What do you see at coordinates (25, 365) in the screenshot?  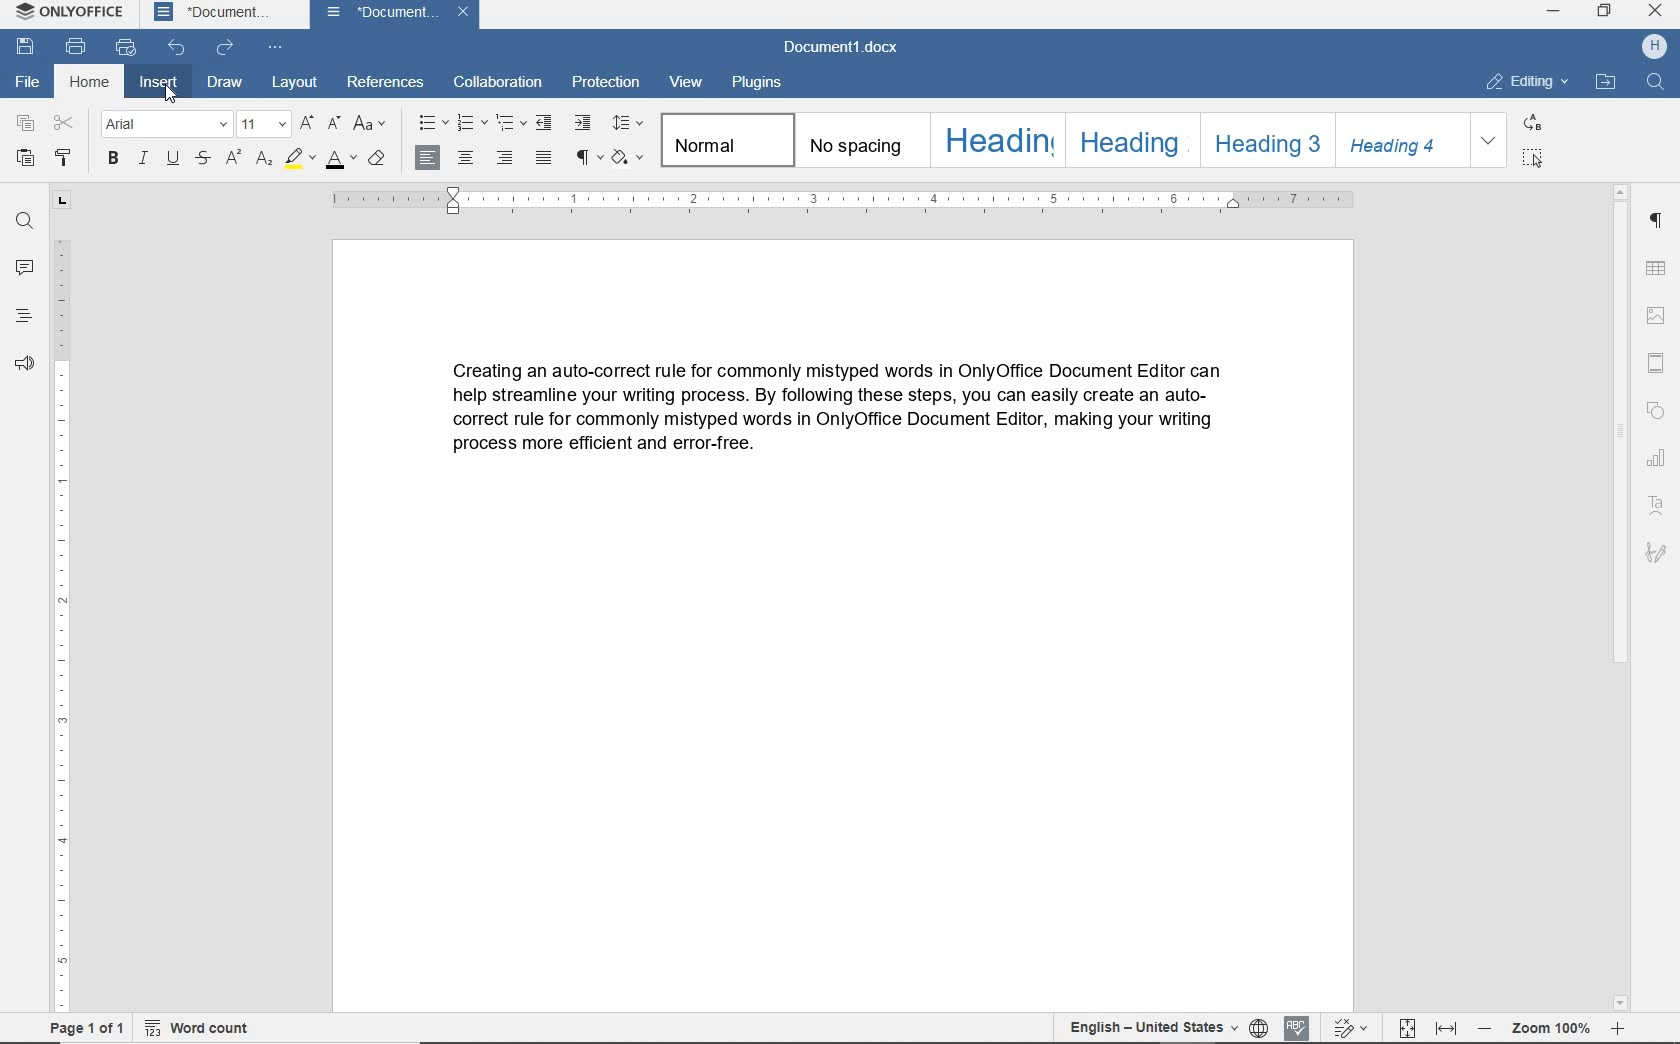 I see `feedback & support` at bounding box center [25, 365].